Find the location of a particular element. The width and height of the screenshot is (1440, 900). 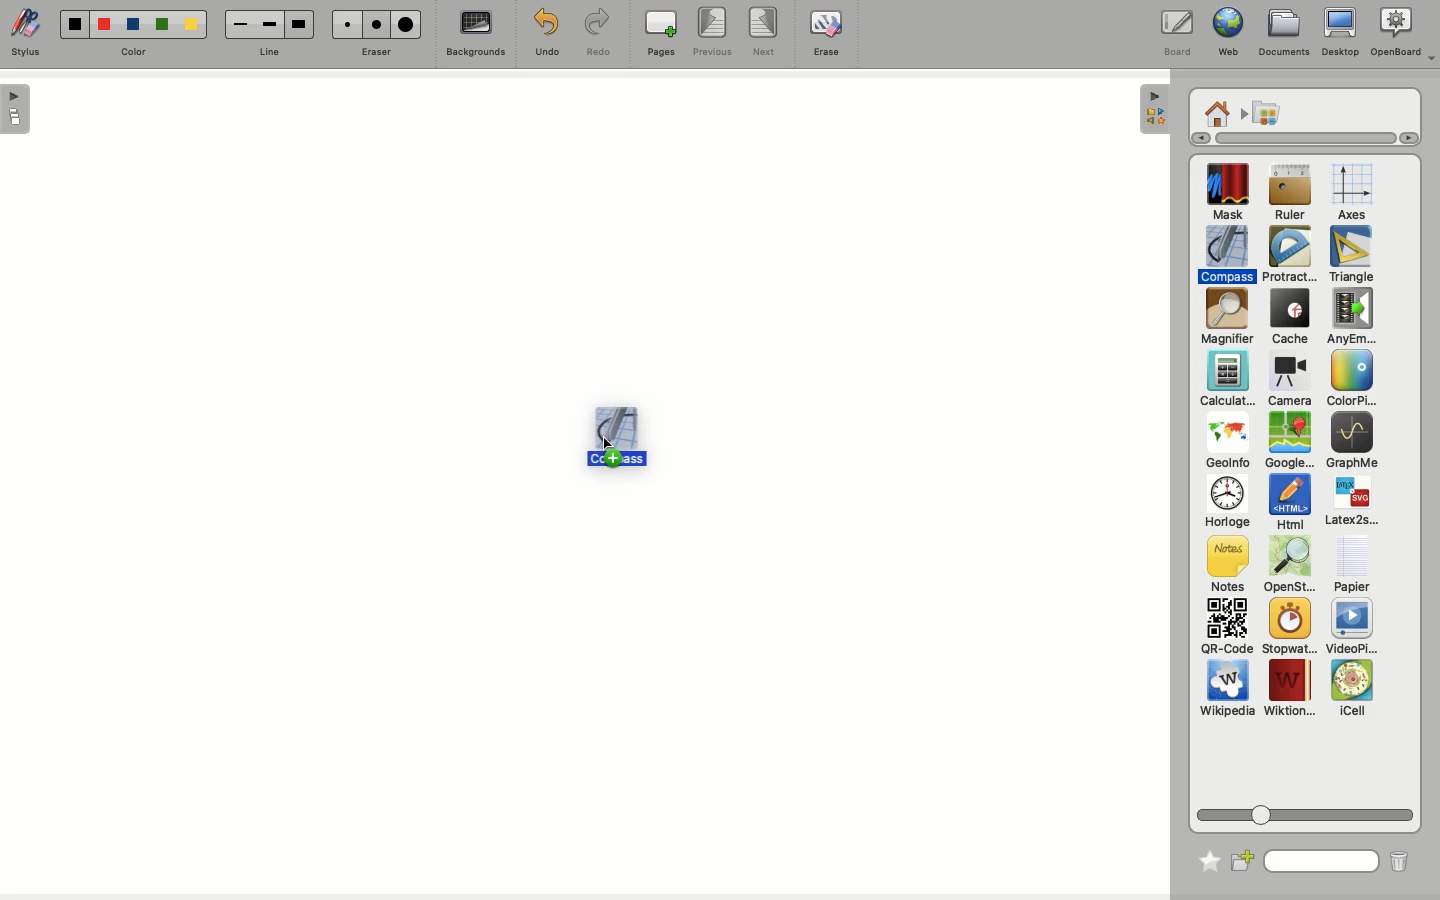

Wikipedia is located at coordinates (1227, 692).